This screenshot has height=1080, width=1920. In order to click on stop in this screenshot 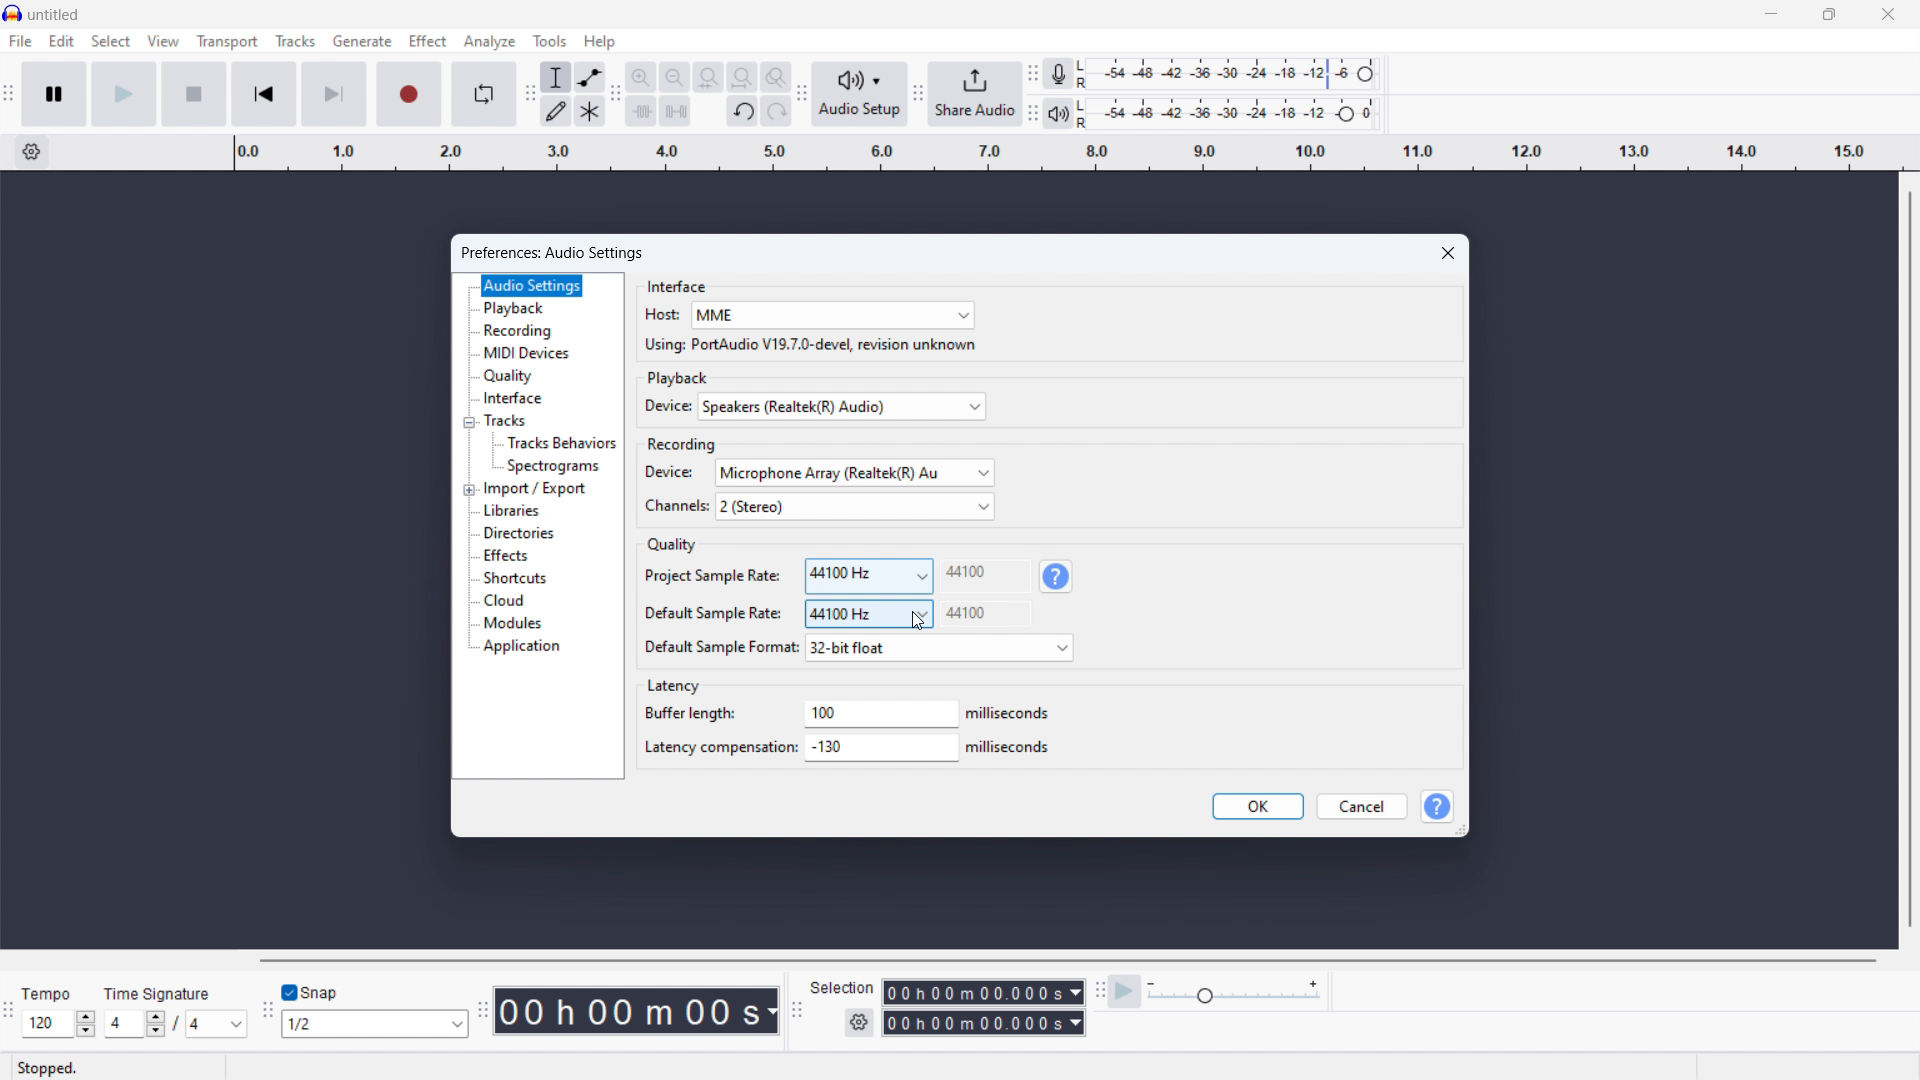, I will do `click(195, 94)`.